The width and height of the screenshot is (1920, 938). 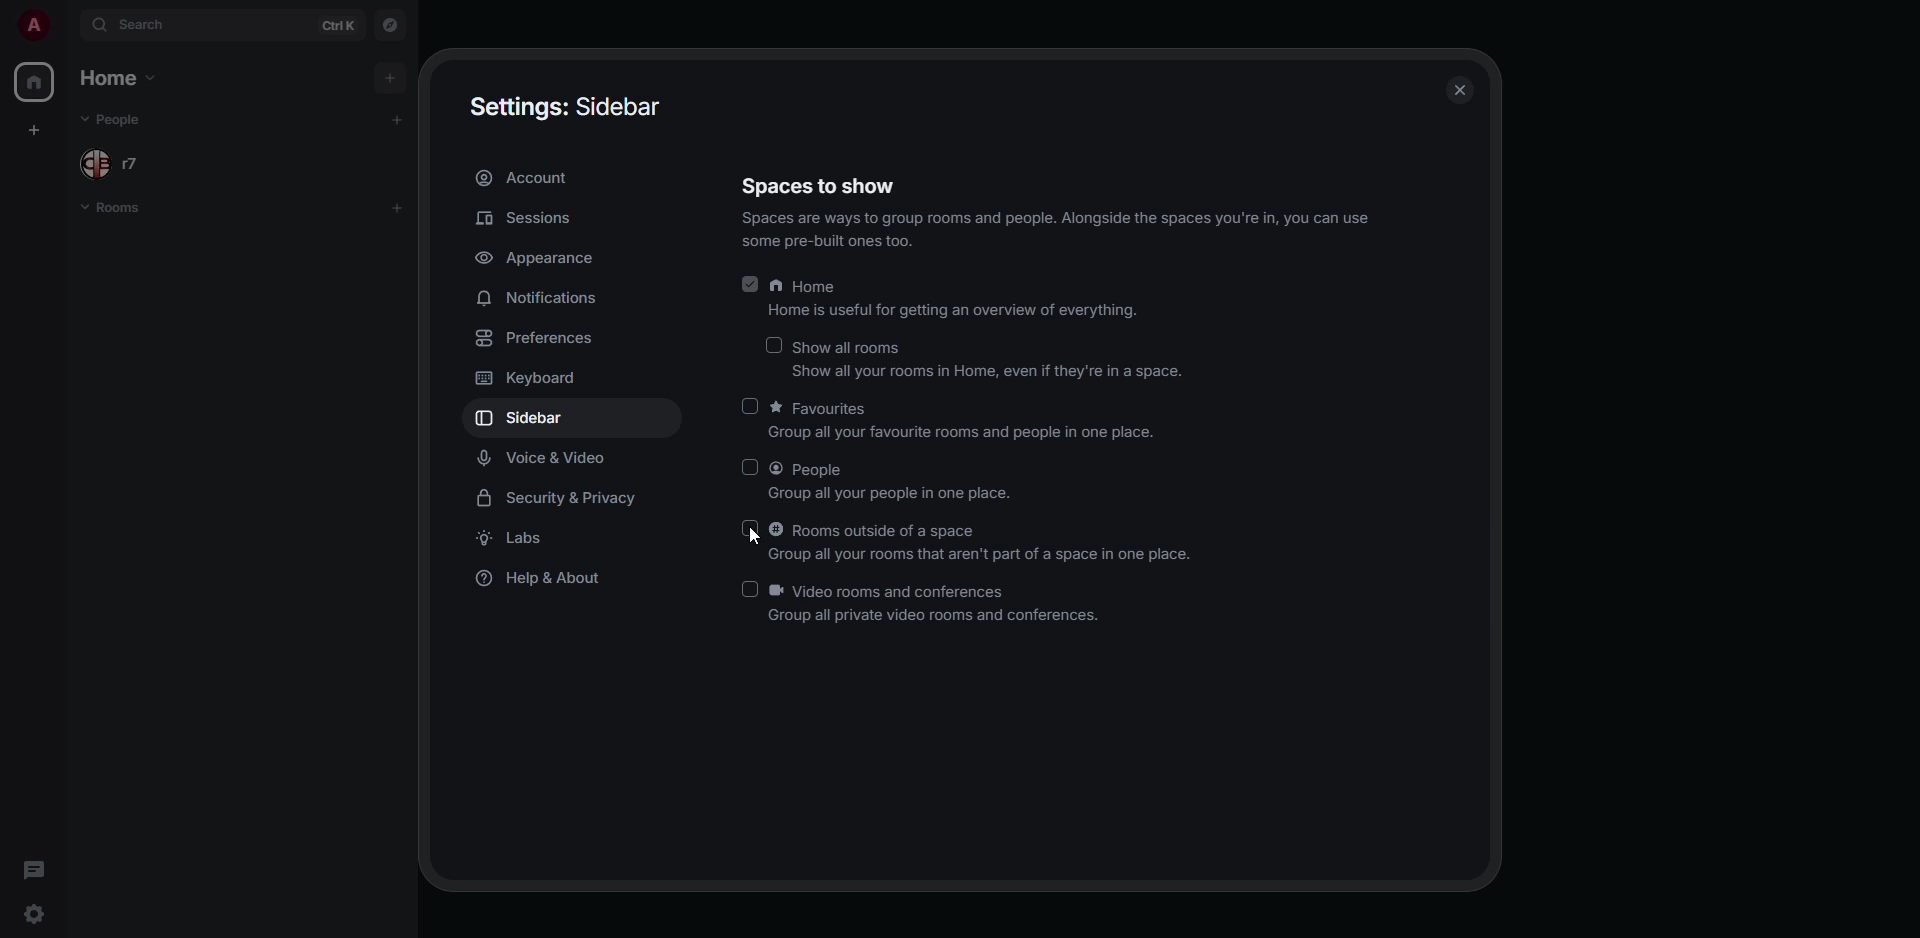 I want to click on expand, so click(x=69, y=23).